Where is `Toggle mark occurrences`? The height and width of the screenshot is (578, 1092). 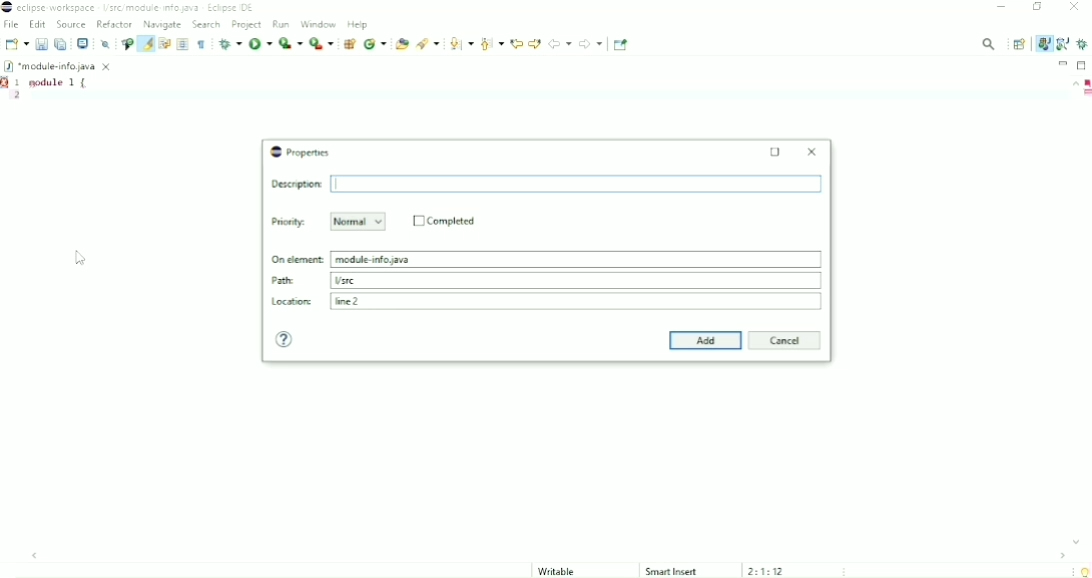 Toggle mark occurrences is located at coordinates (145, 43).